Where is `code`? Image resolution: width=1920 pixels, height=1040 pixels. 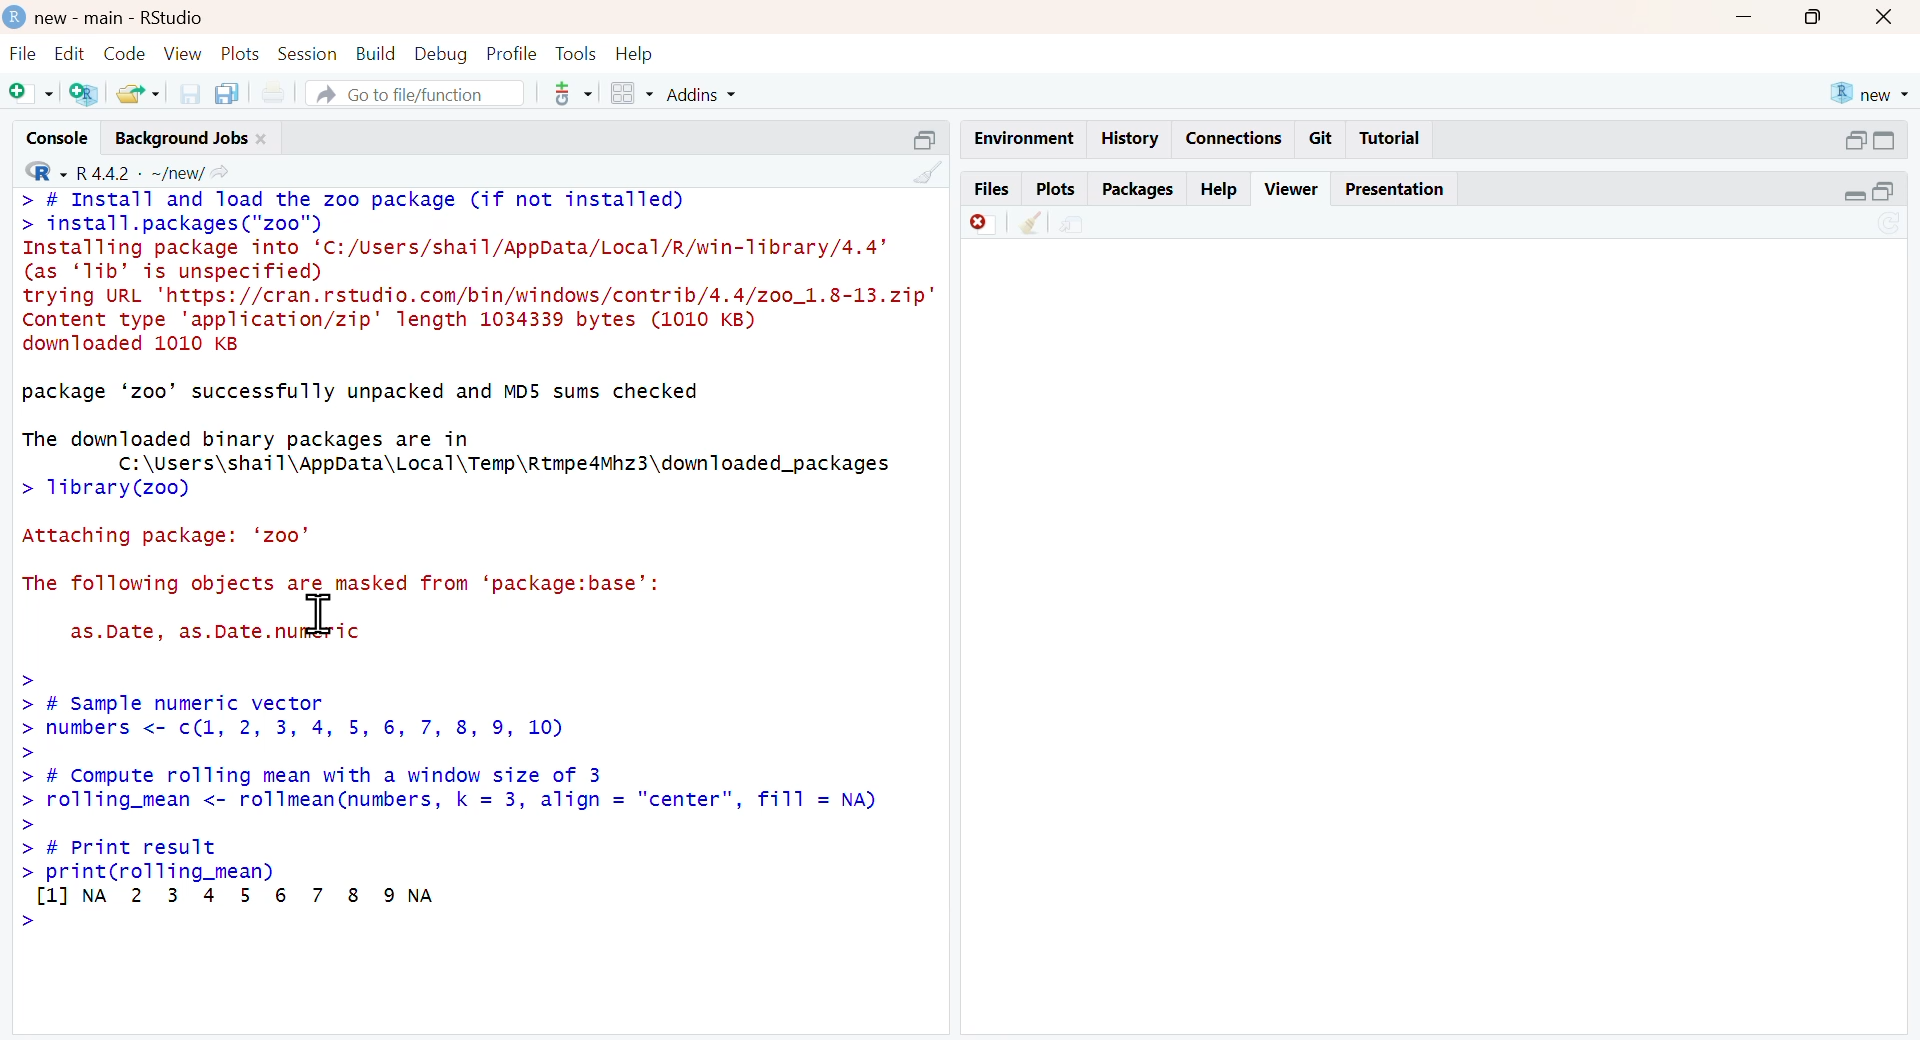
code is located at coordinates (124, 54).